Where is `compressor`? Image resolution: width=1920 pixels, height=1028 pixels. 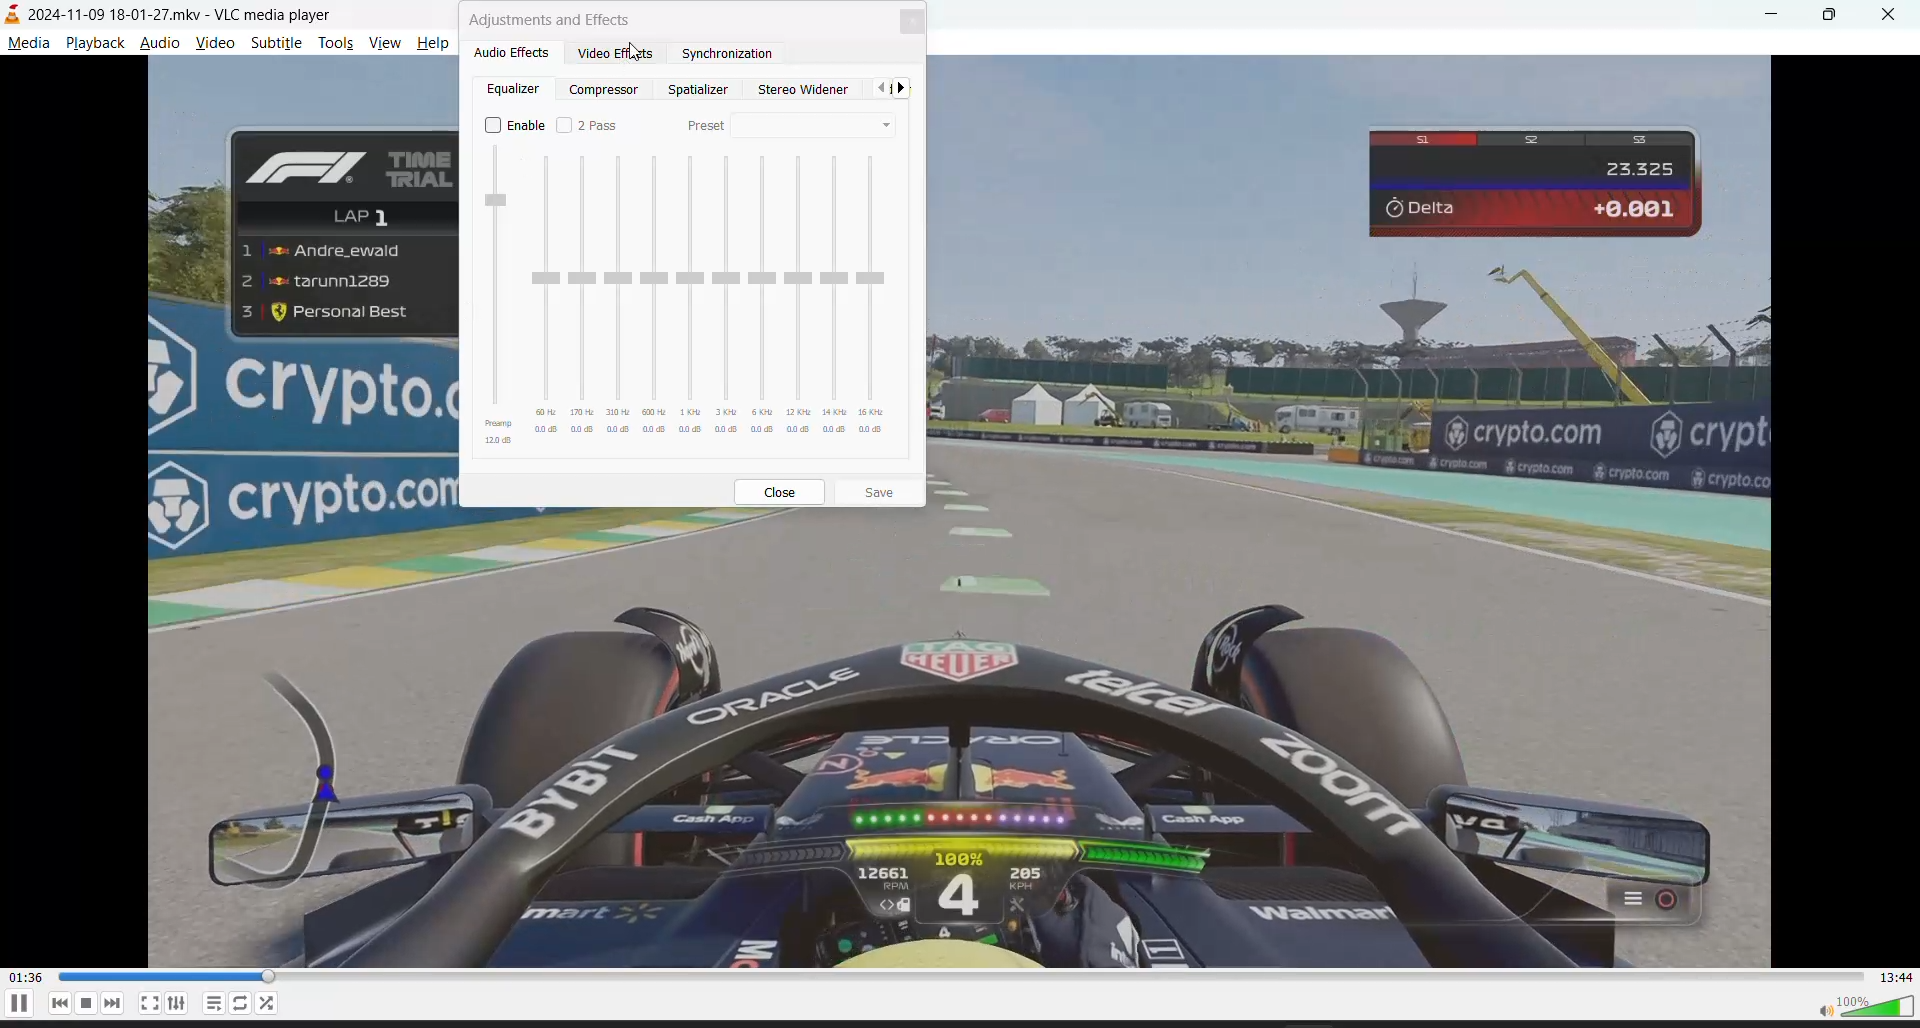 compressor is located at coordinates (610, 90).